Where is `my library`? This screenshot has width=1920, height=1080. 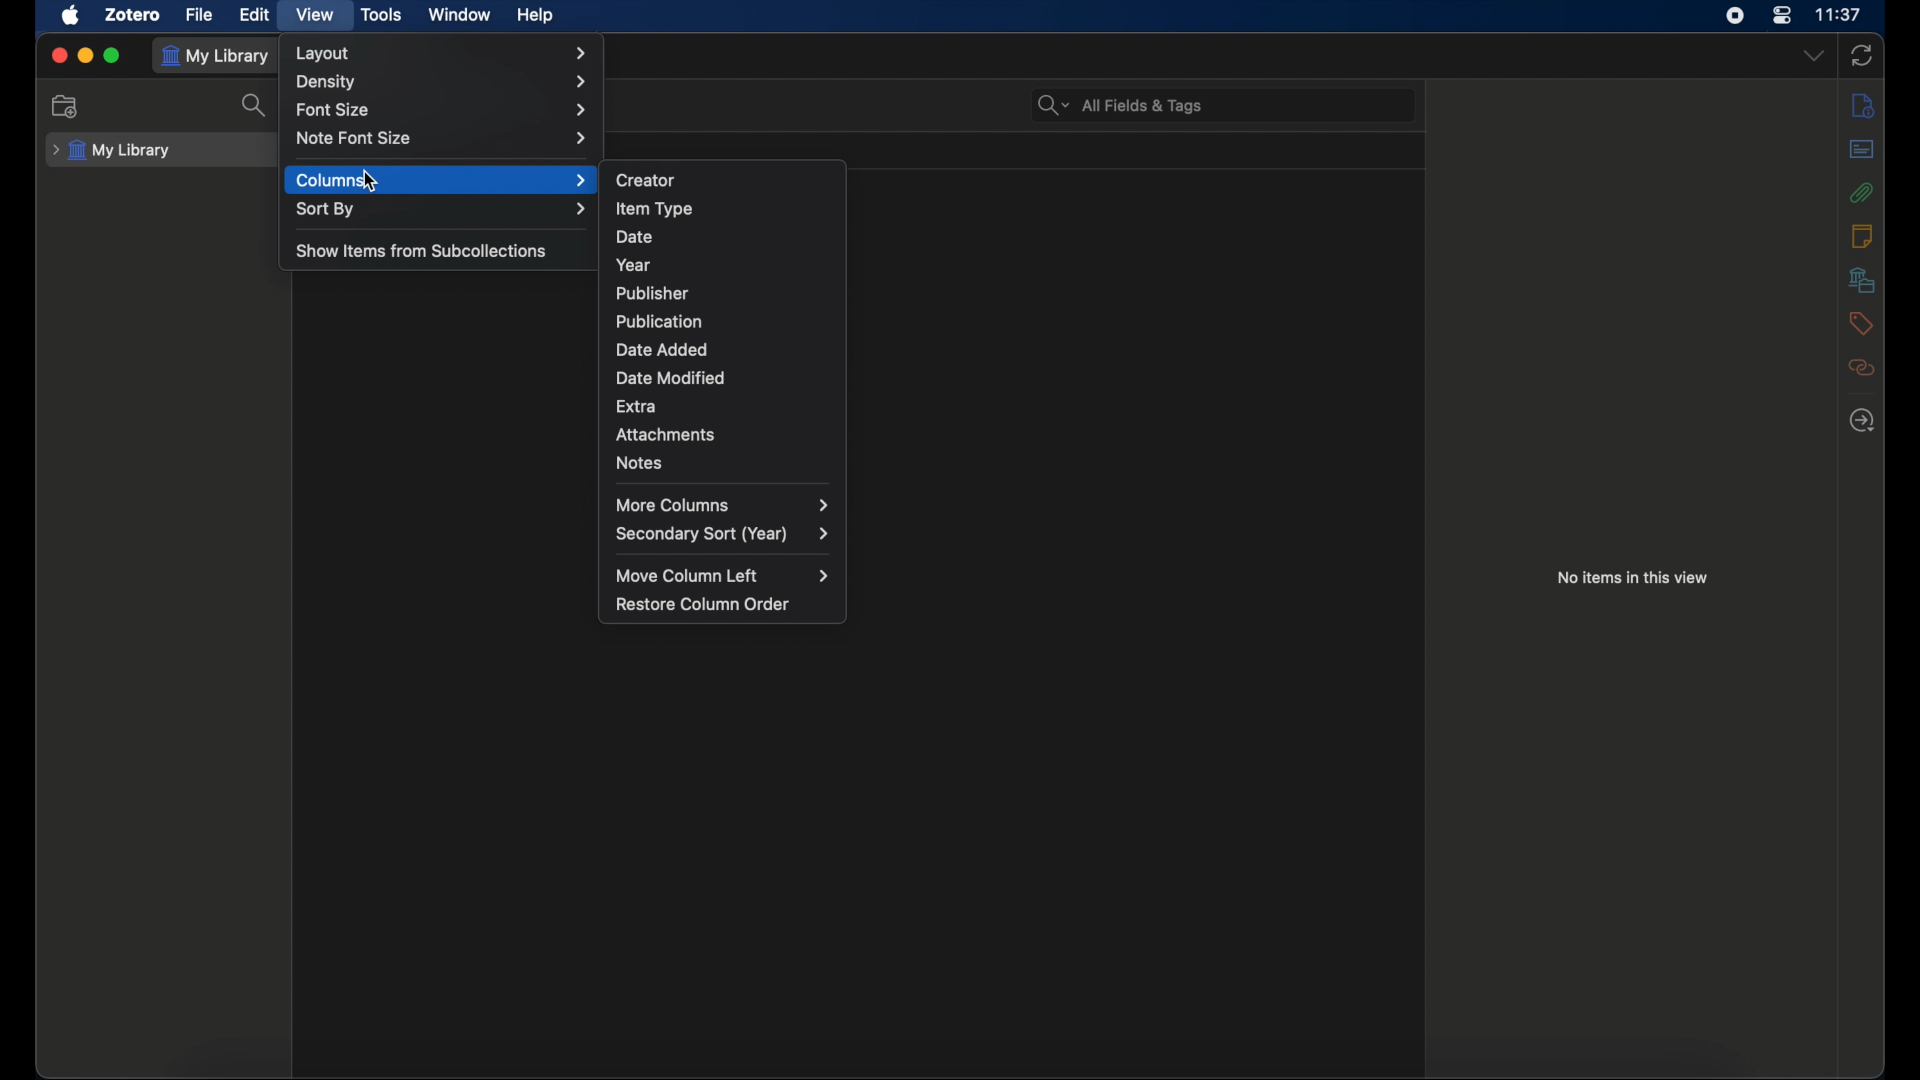
my library is located at coordinates (112, 150).